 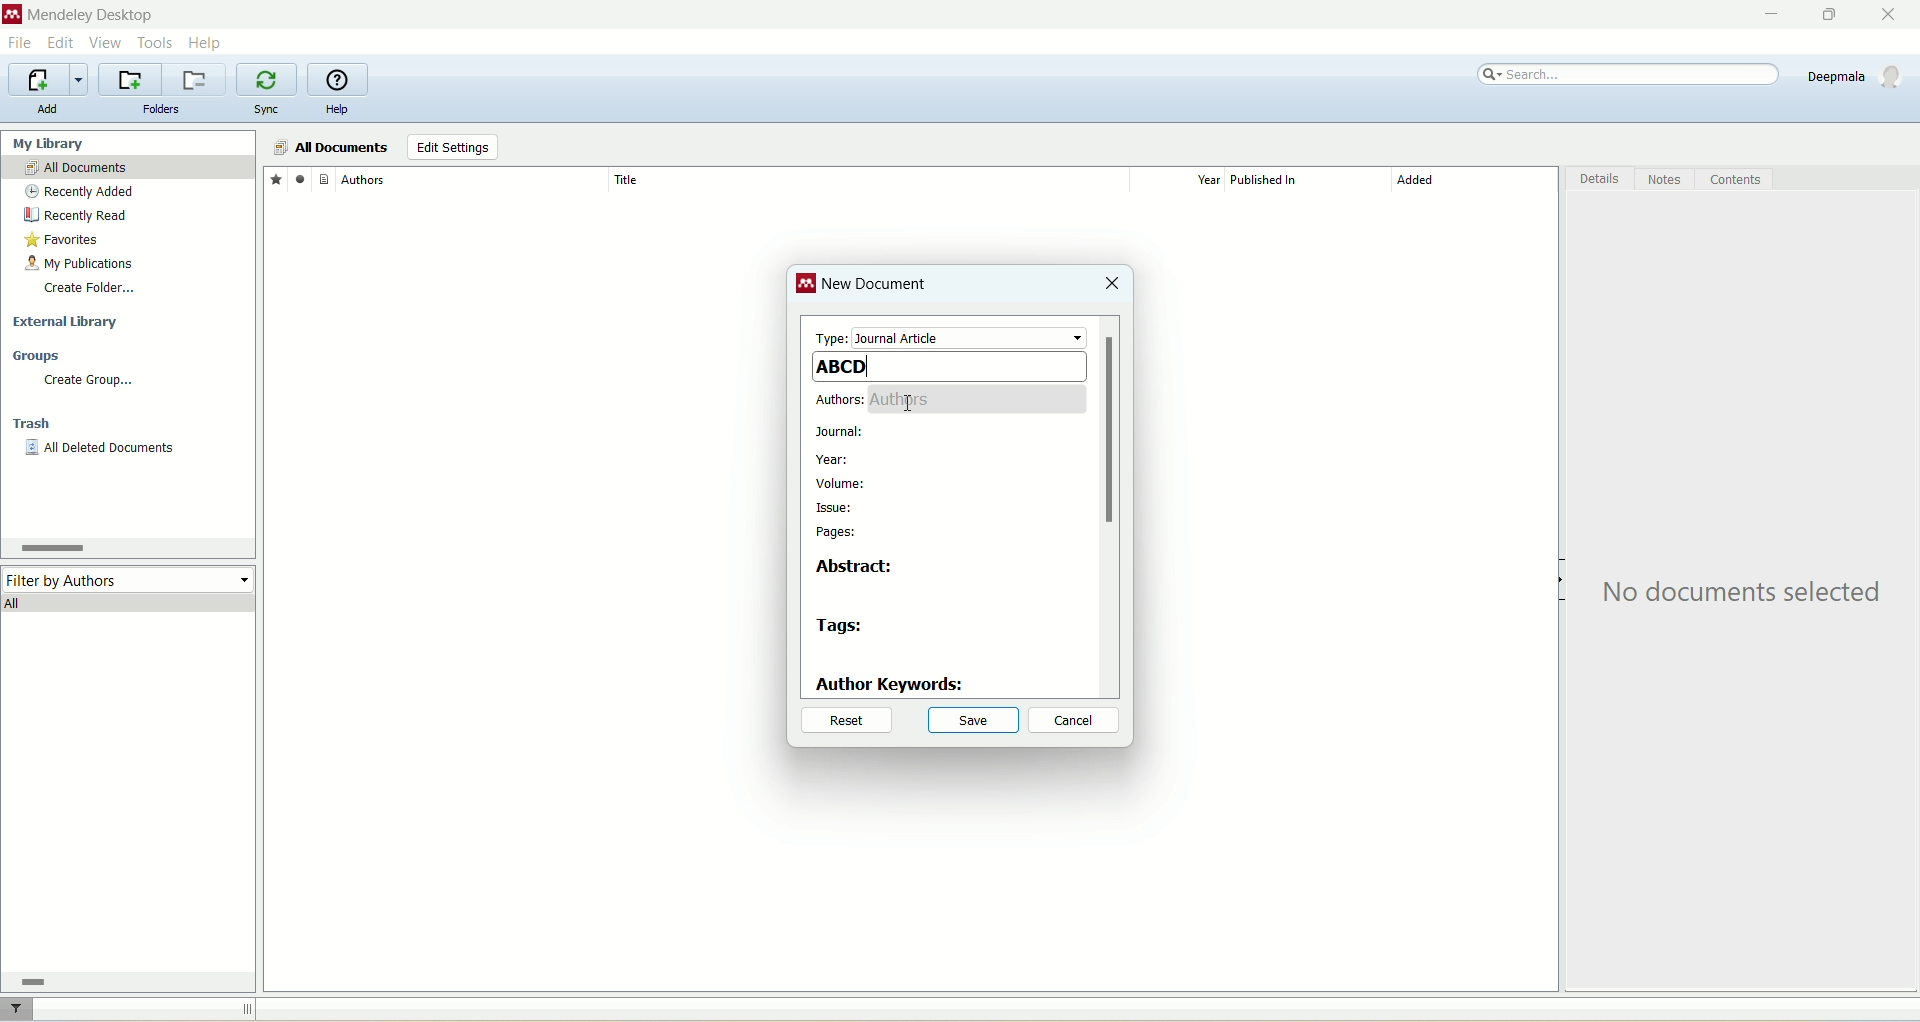 What do you see at coordinates (952, 337) in the screenshot?
I see `type` at bounding box center [952, 337].